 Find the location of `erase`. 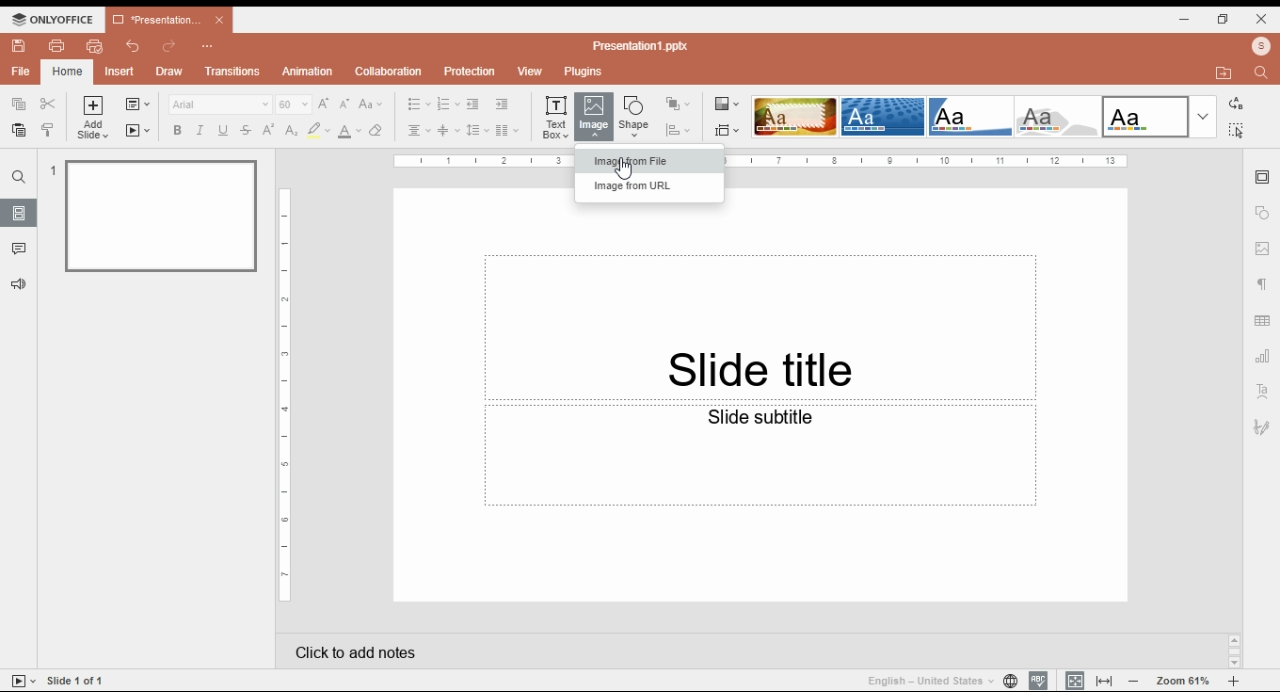

erase is located at coordinates (378, 131).